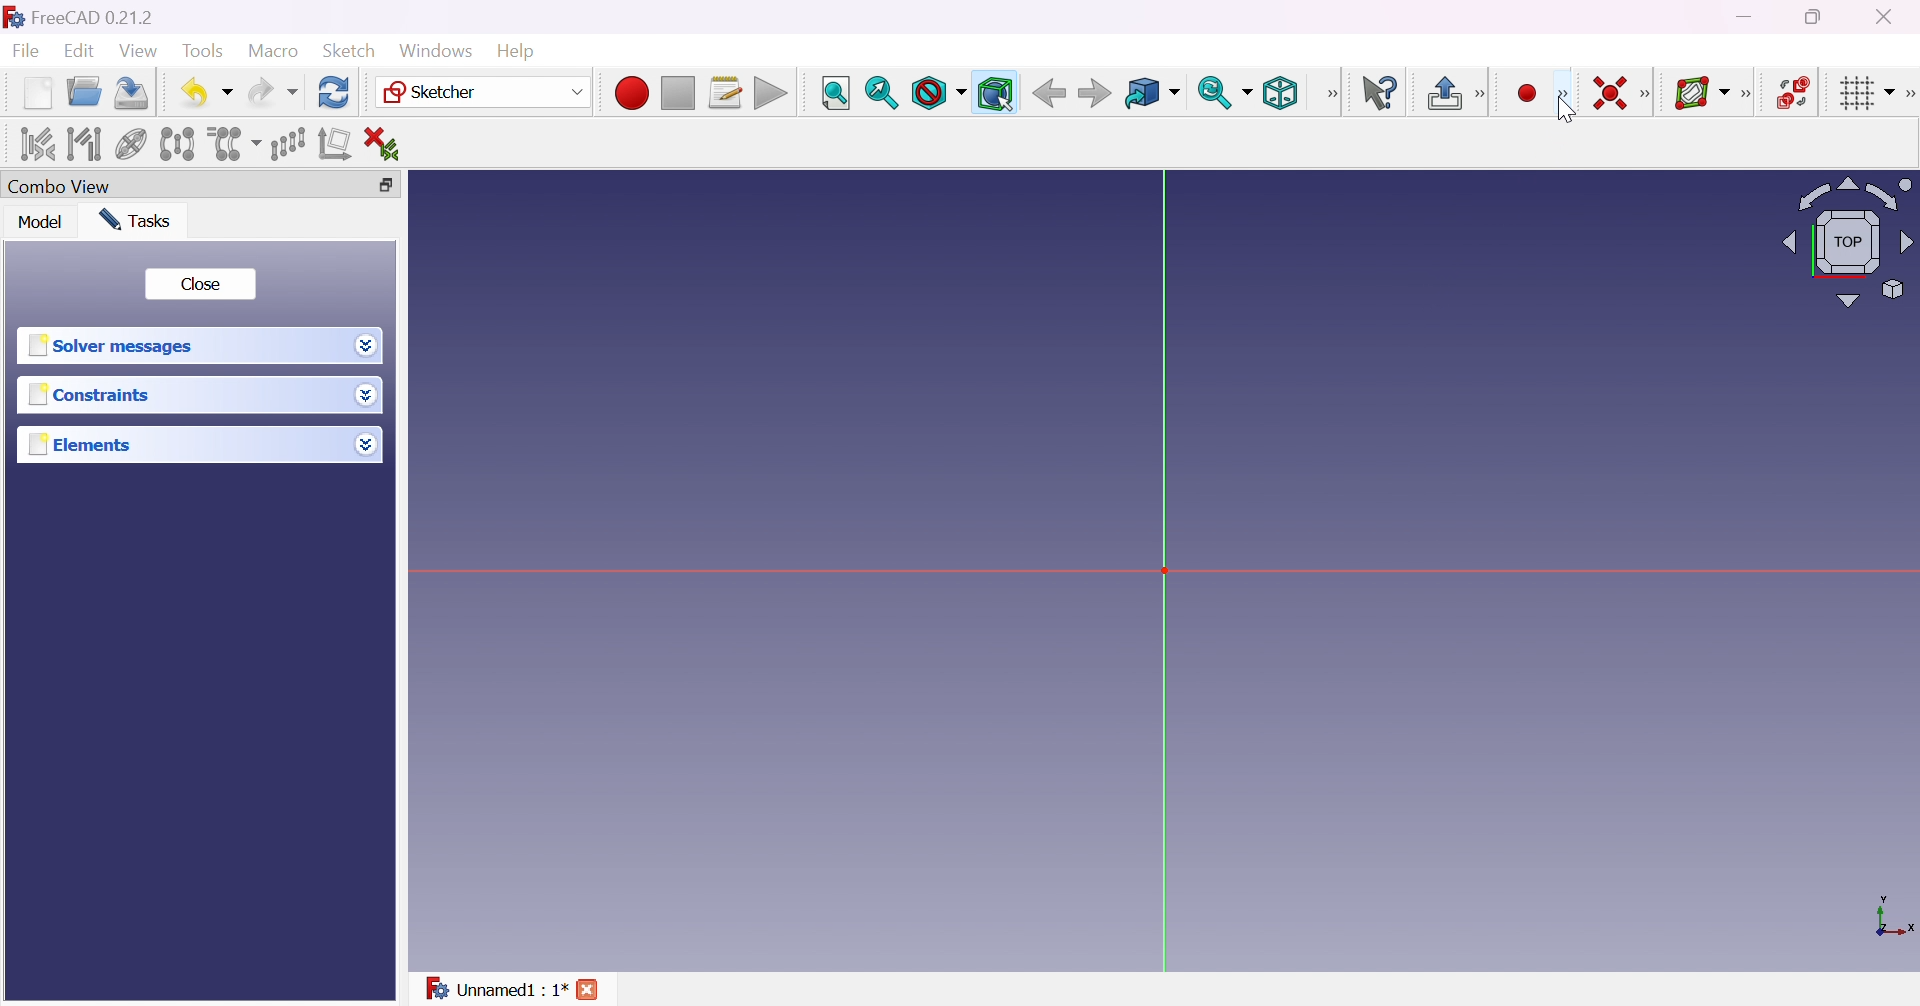  I want to click on Fit all, so click(835, 94).